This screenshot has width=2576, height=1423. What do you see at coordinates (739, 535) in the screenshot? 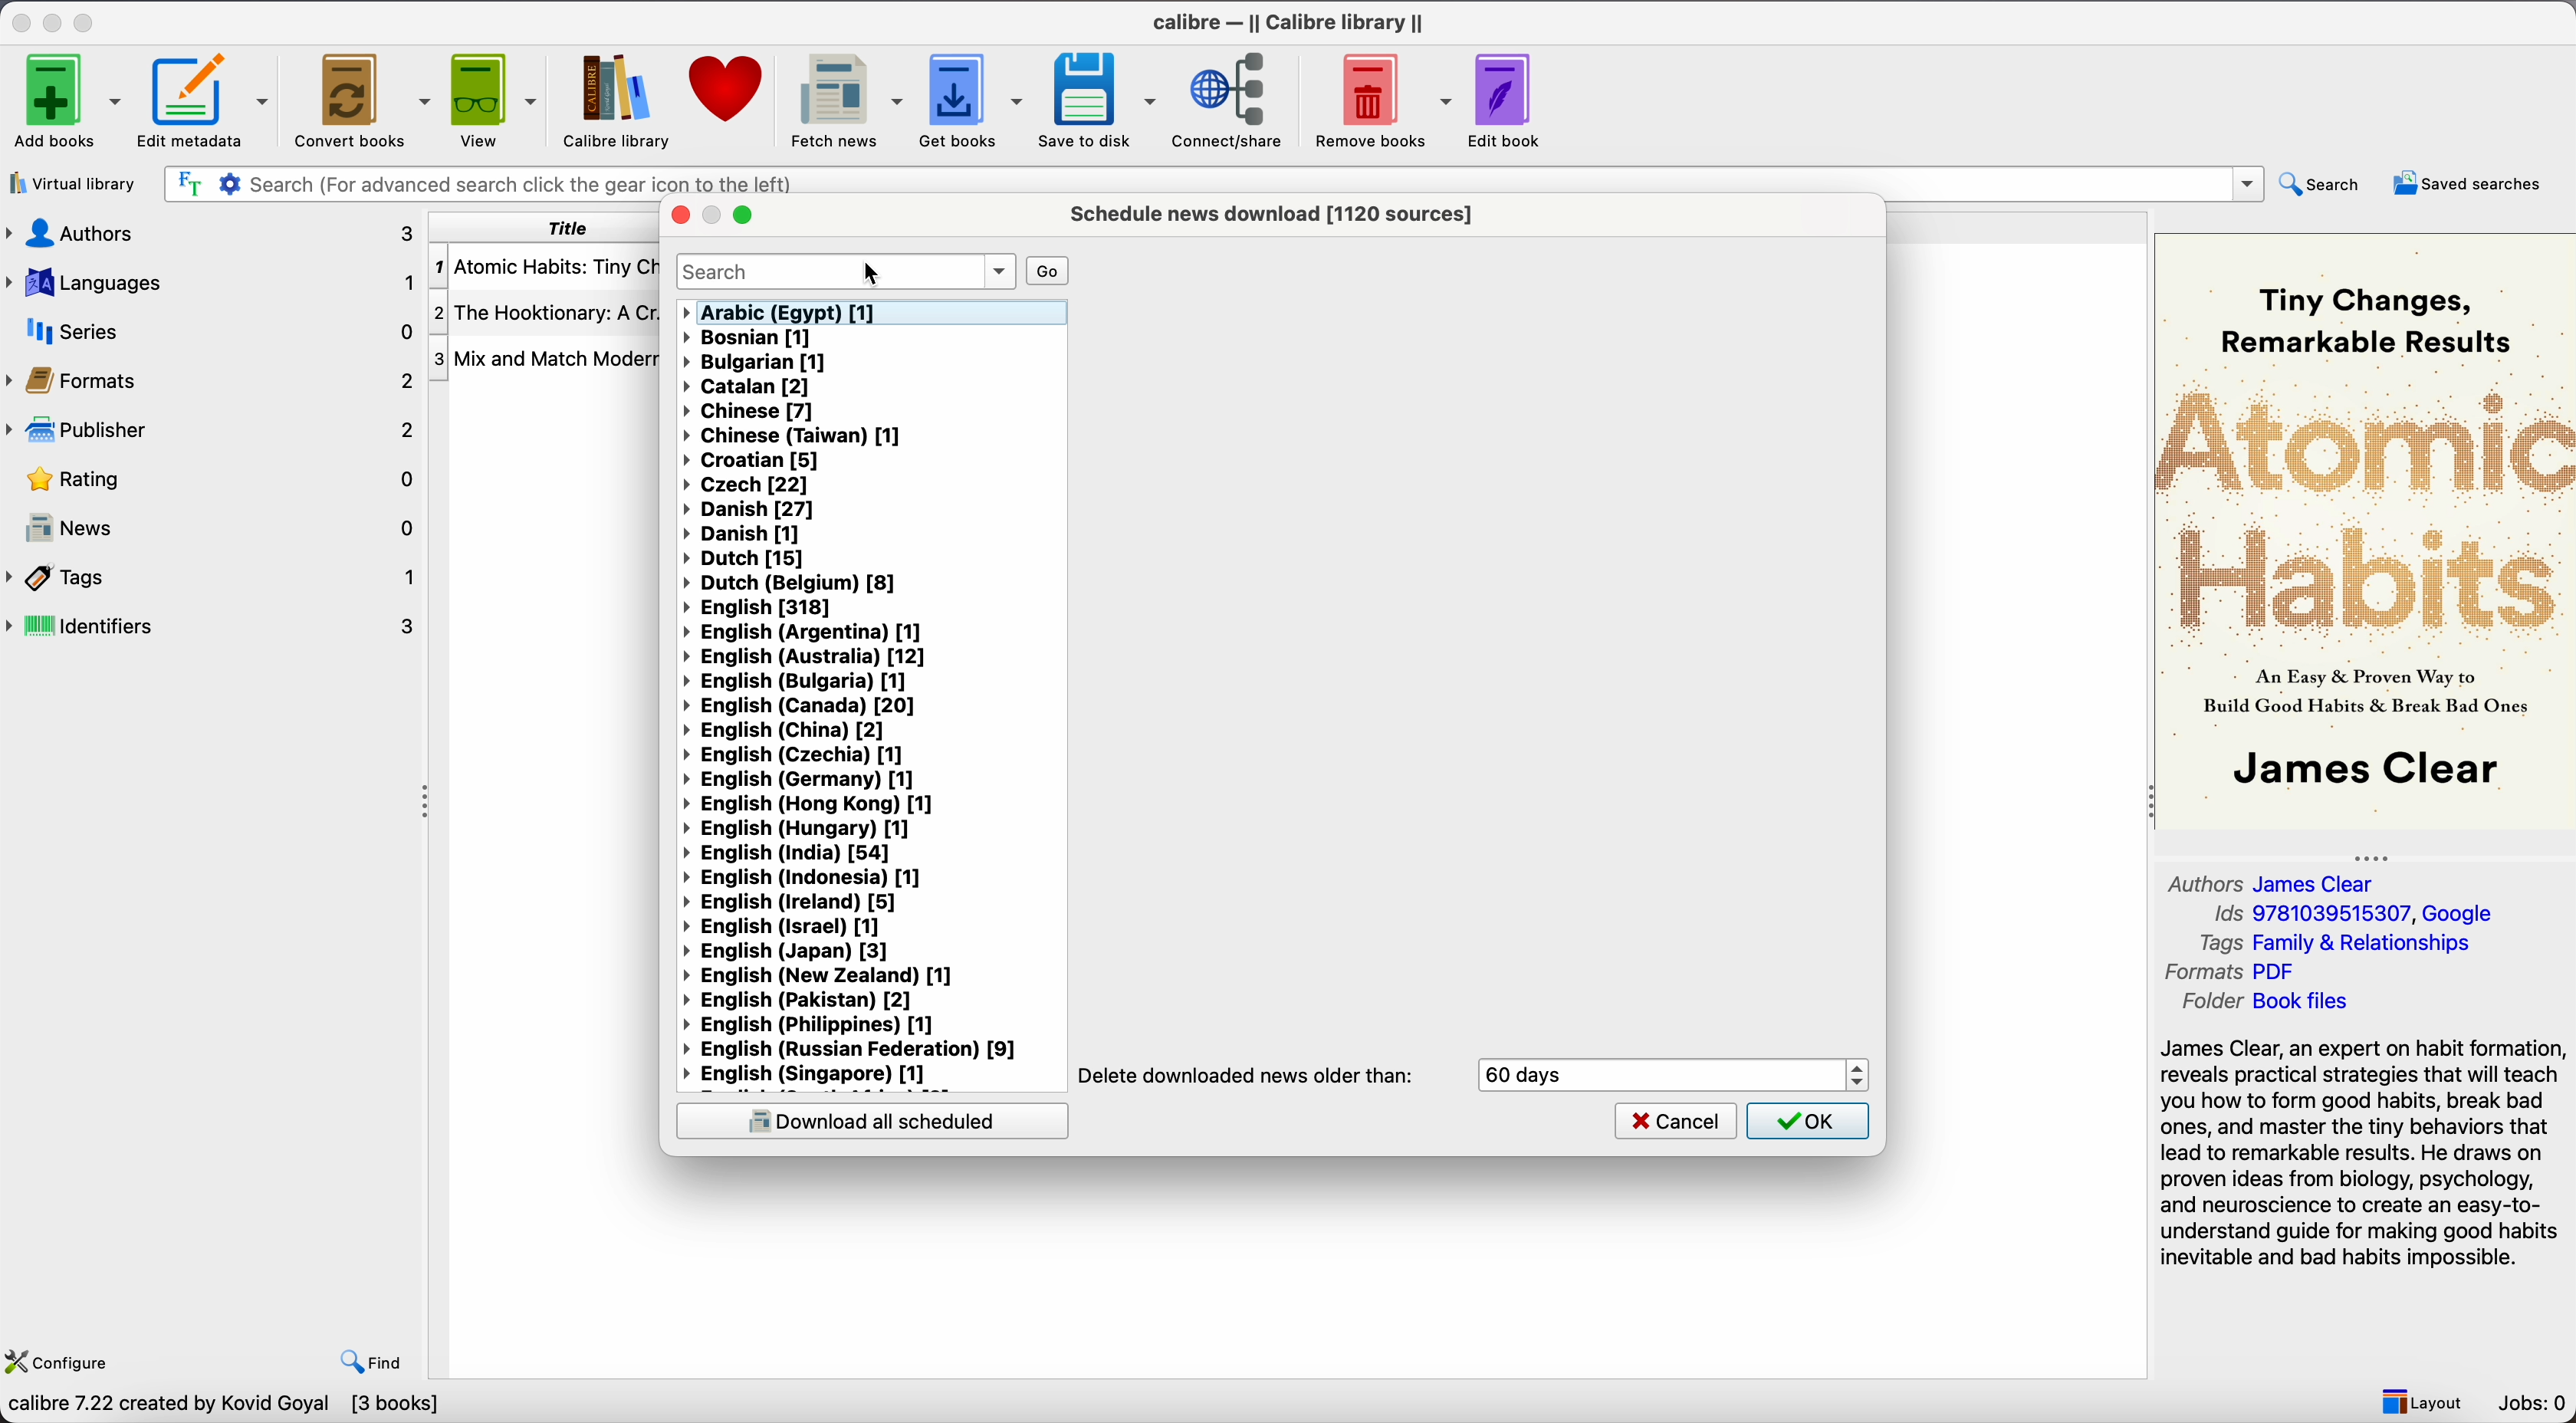
I see `Danish [1]` at bounding box center [739, 535].